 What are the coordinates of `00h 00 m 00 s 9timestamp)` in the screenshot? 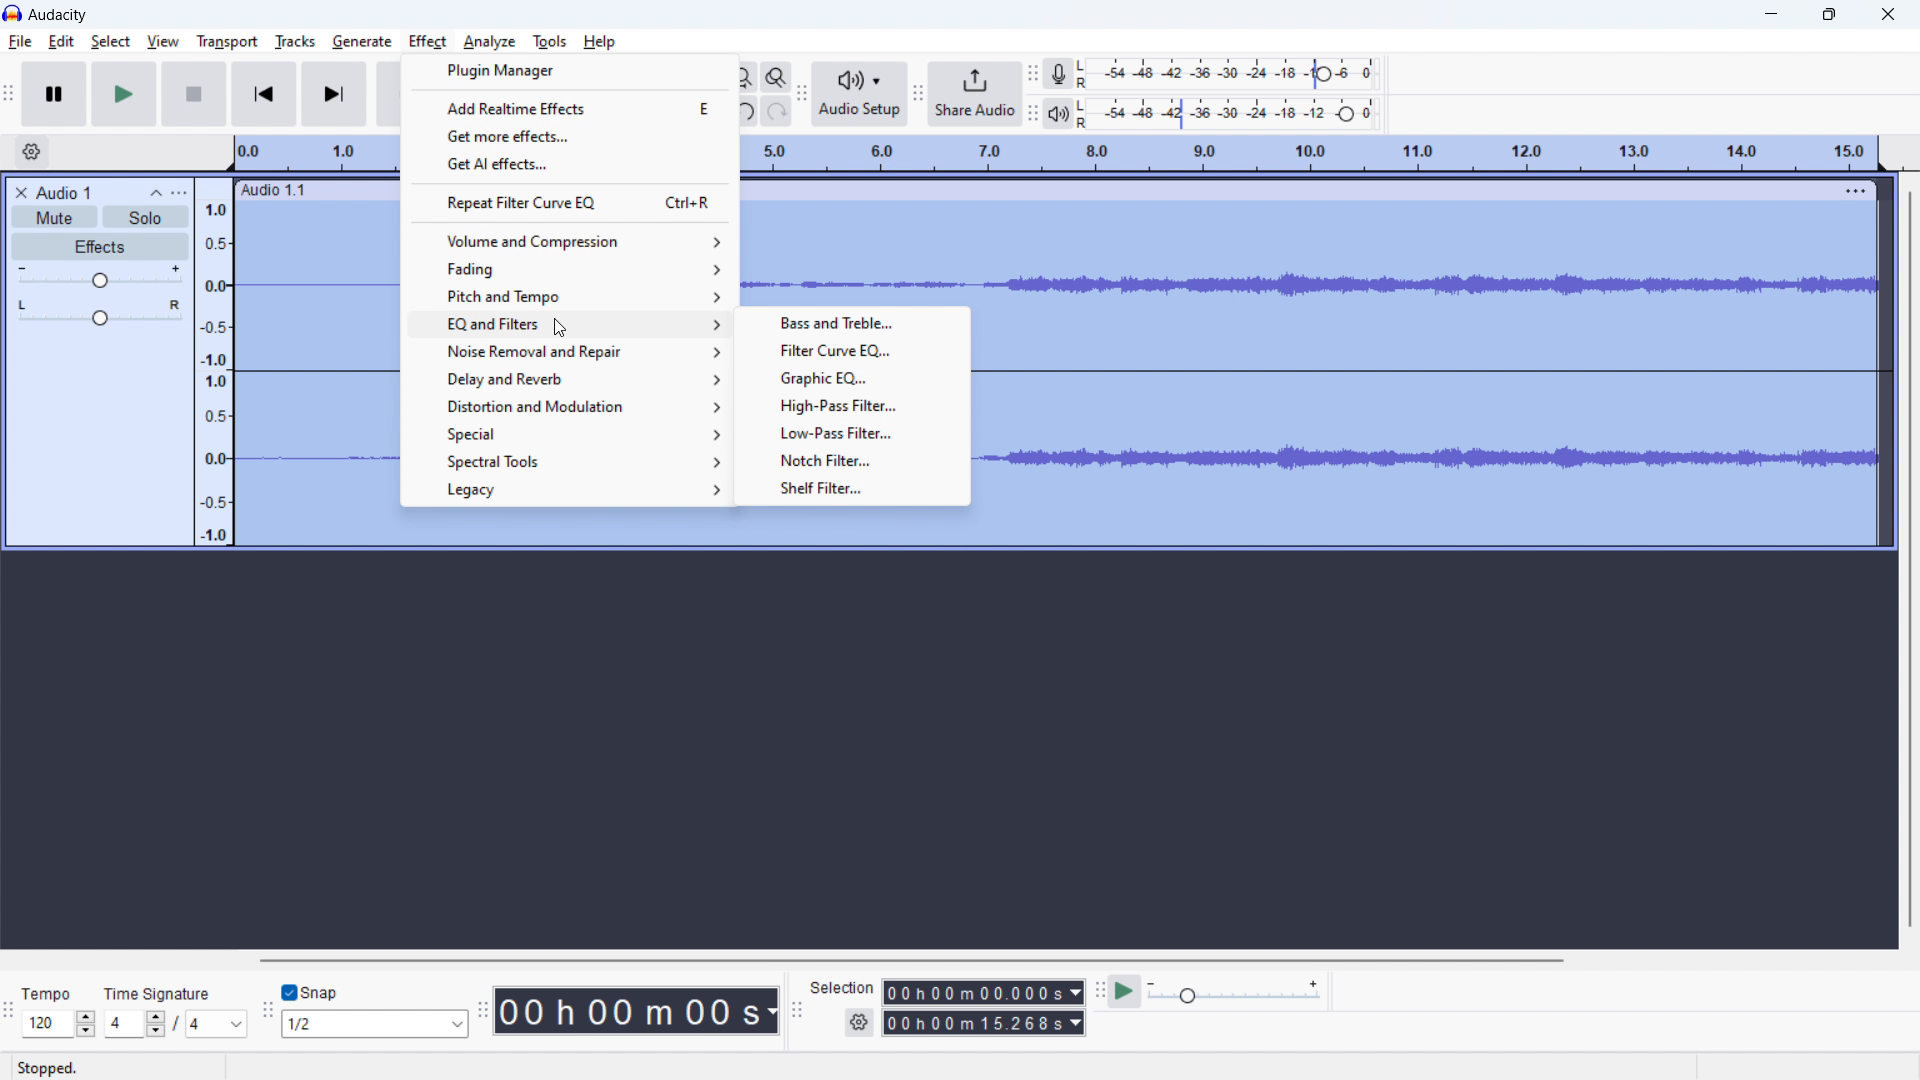 It's located at (640, 1010).